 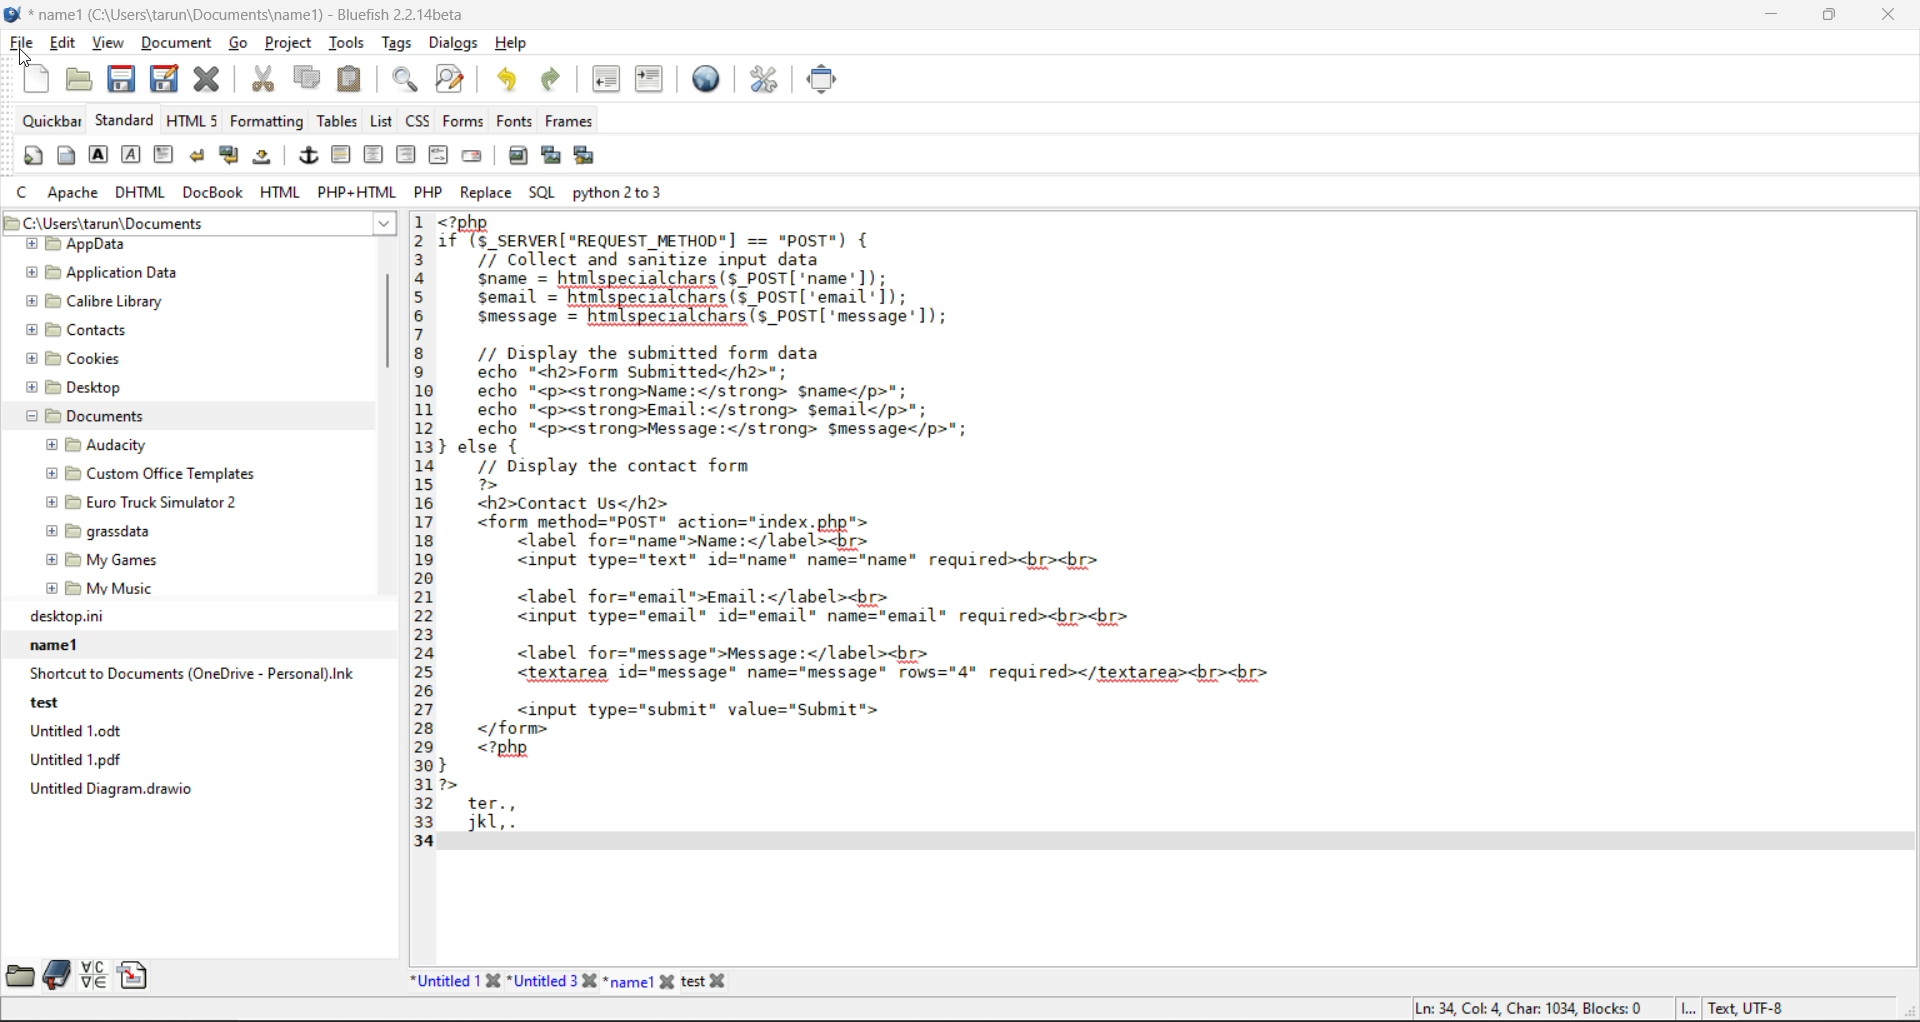 I want to click on dhtml, so click(x=141, y=193).